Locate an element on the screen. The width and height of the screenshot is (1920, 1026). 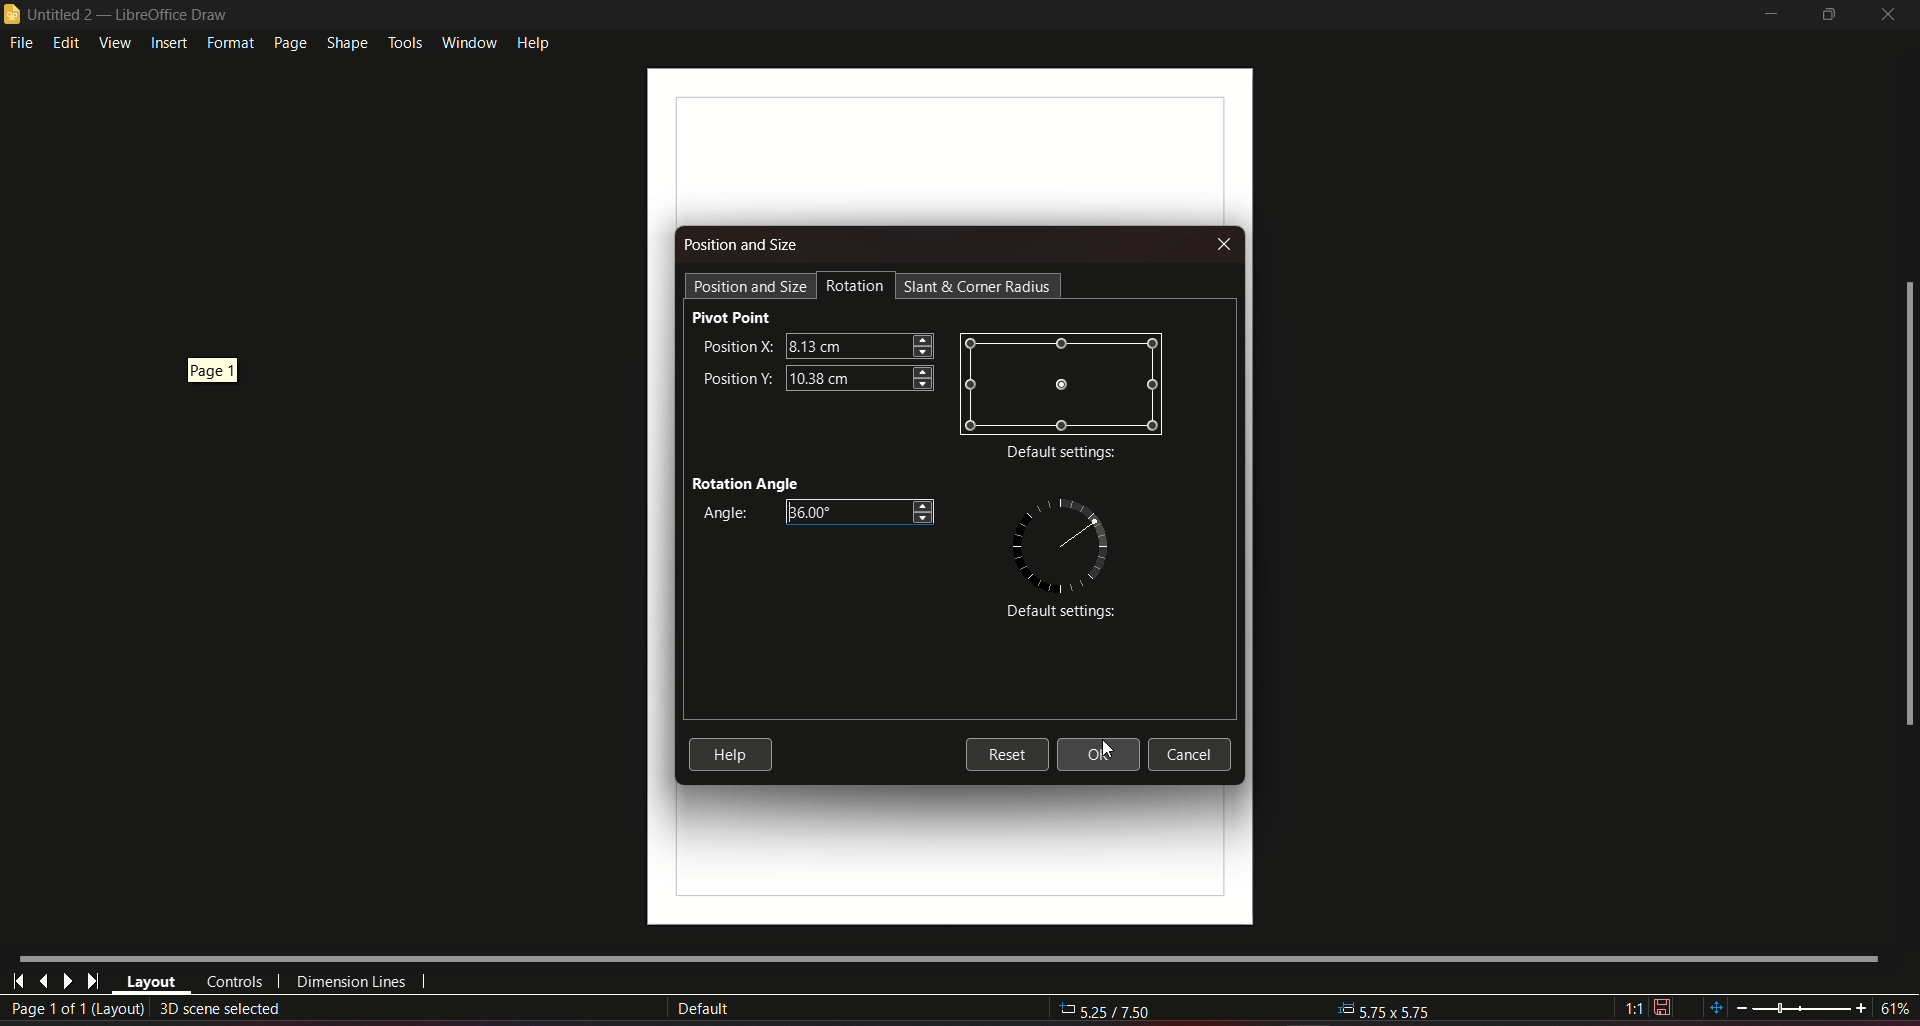
Reset is located at coordinates (1006, 753).